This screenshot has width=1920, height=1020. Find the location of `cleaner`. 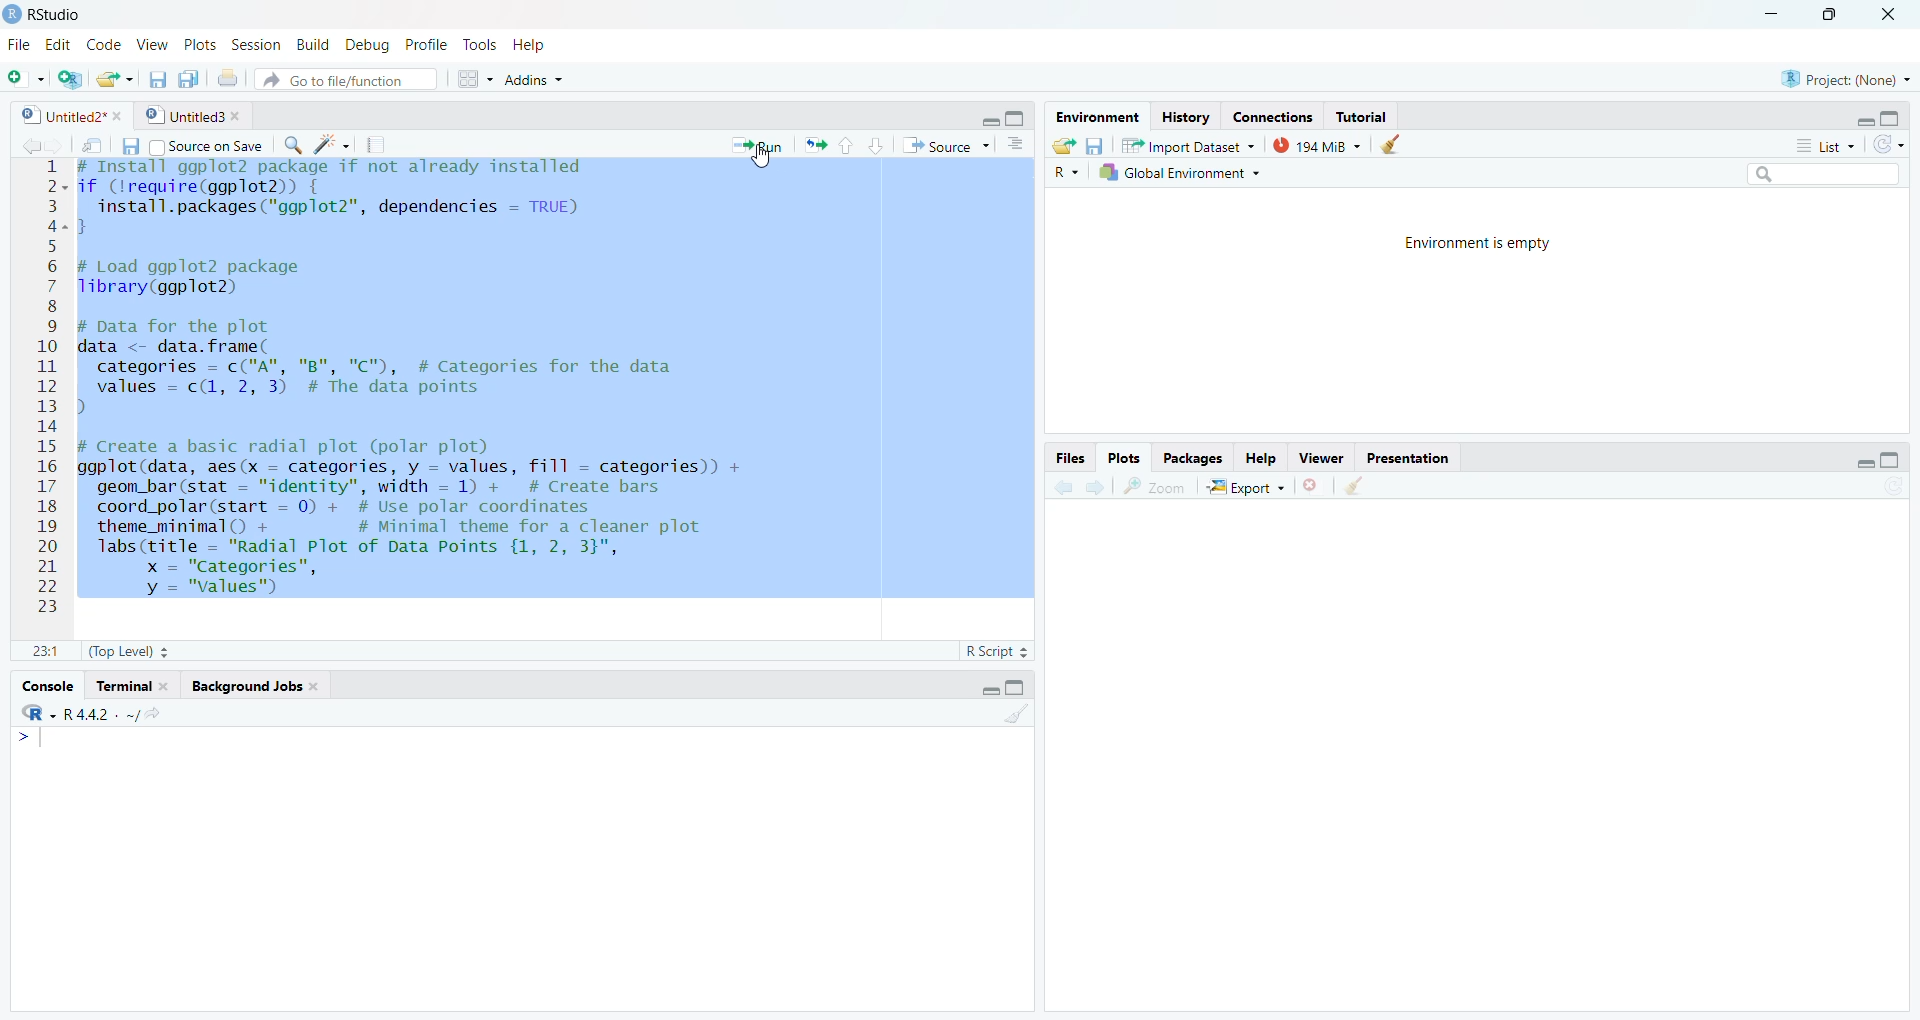

cleaner is located at coordinates (1355, 487).